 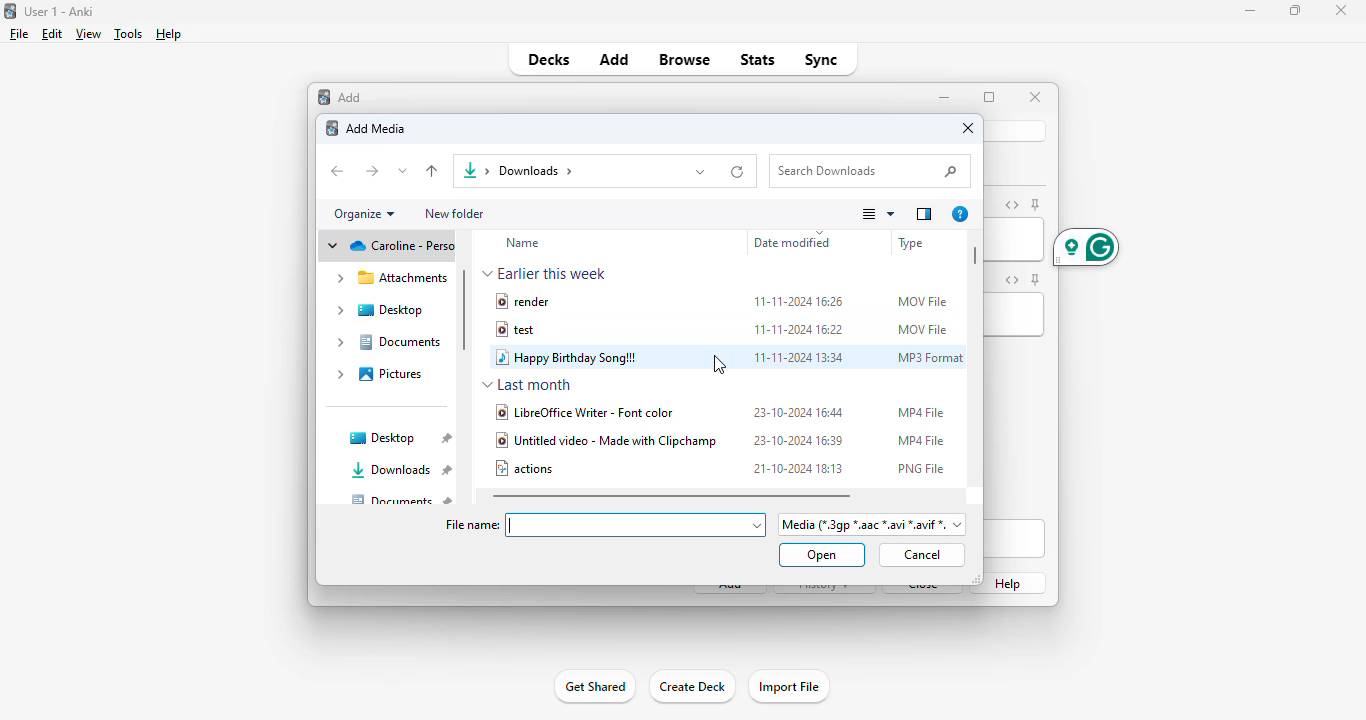 What do you see at coordinates (89, 34) in the screenshot?
I see `view` at bounding box center [89, 34].